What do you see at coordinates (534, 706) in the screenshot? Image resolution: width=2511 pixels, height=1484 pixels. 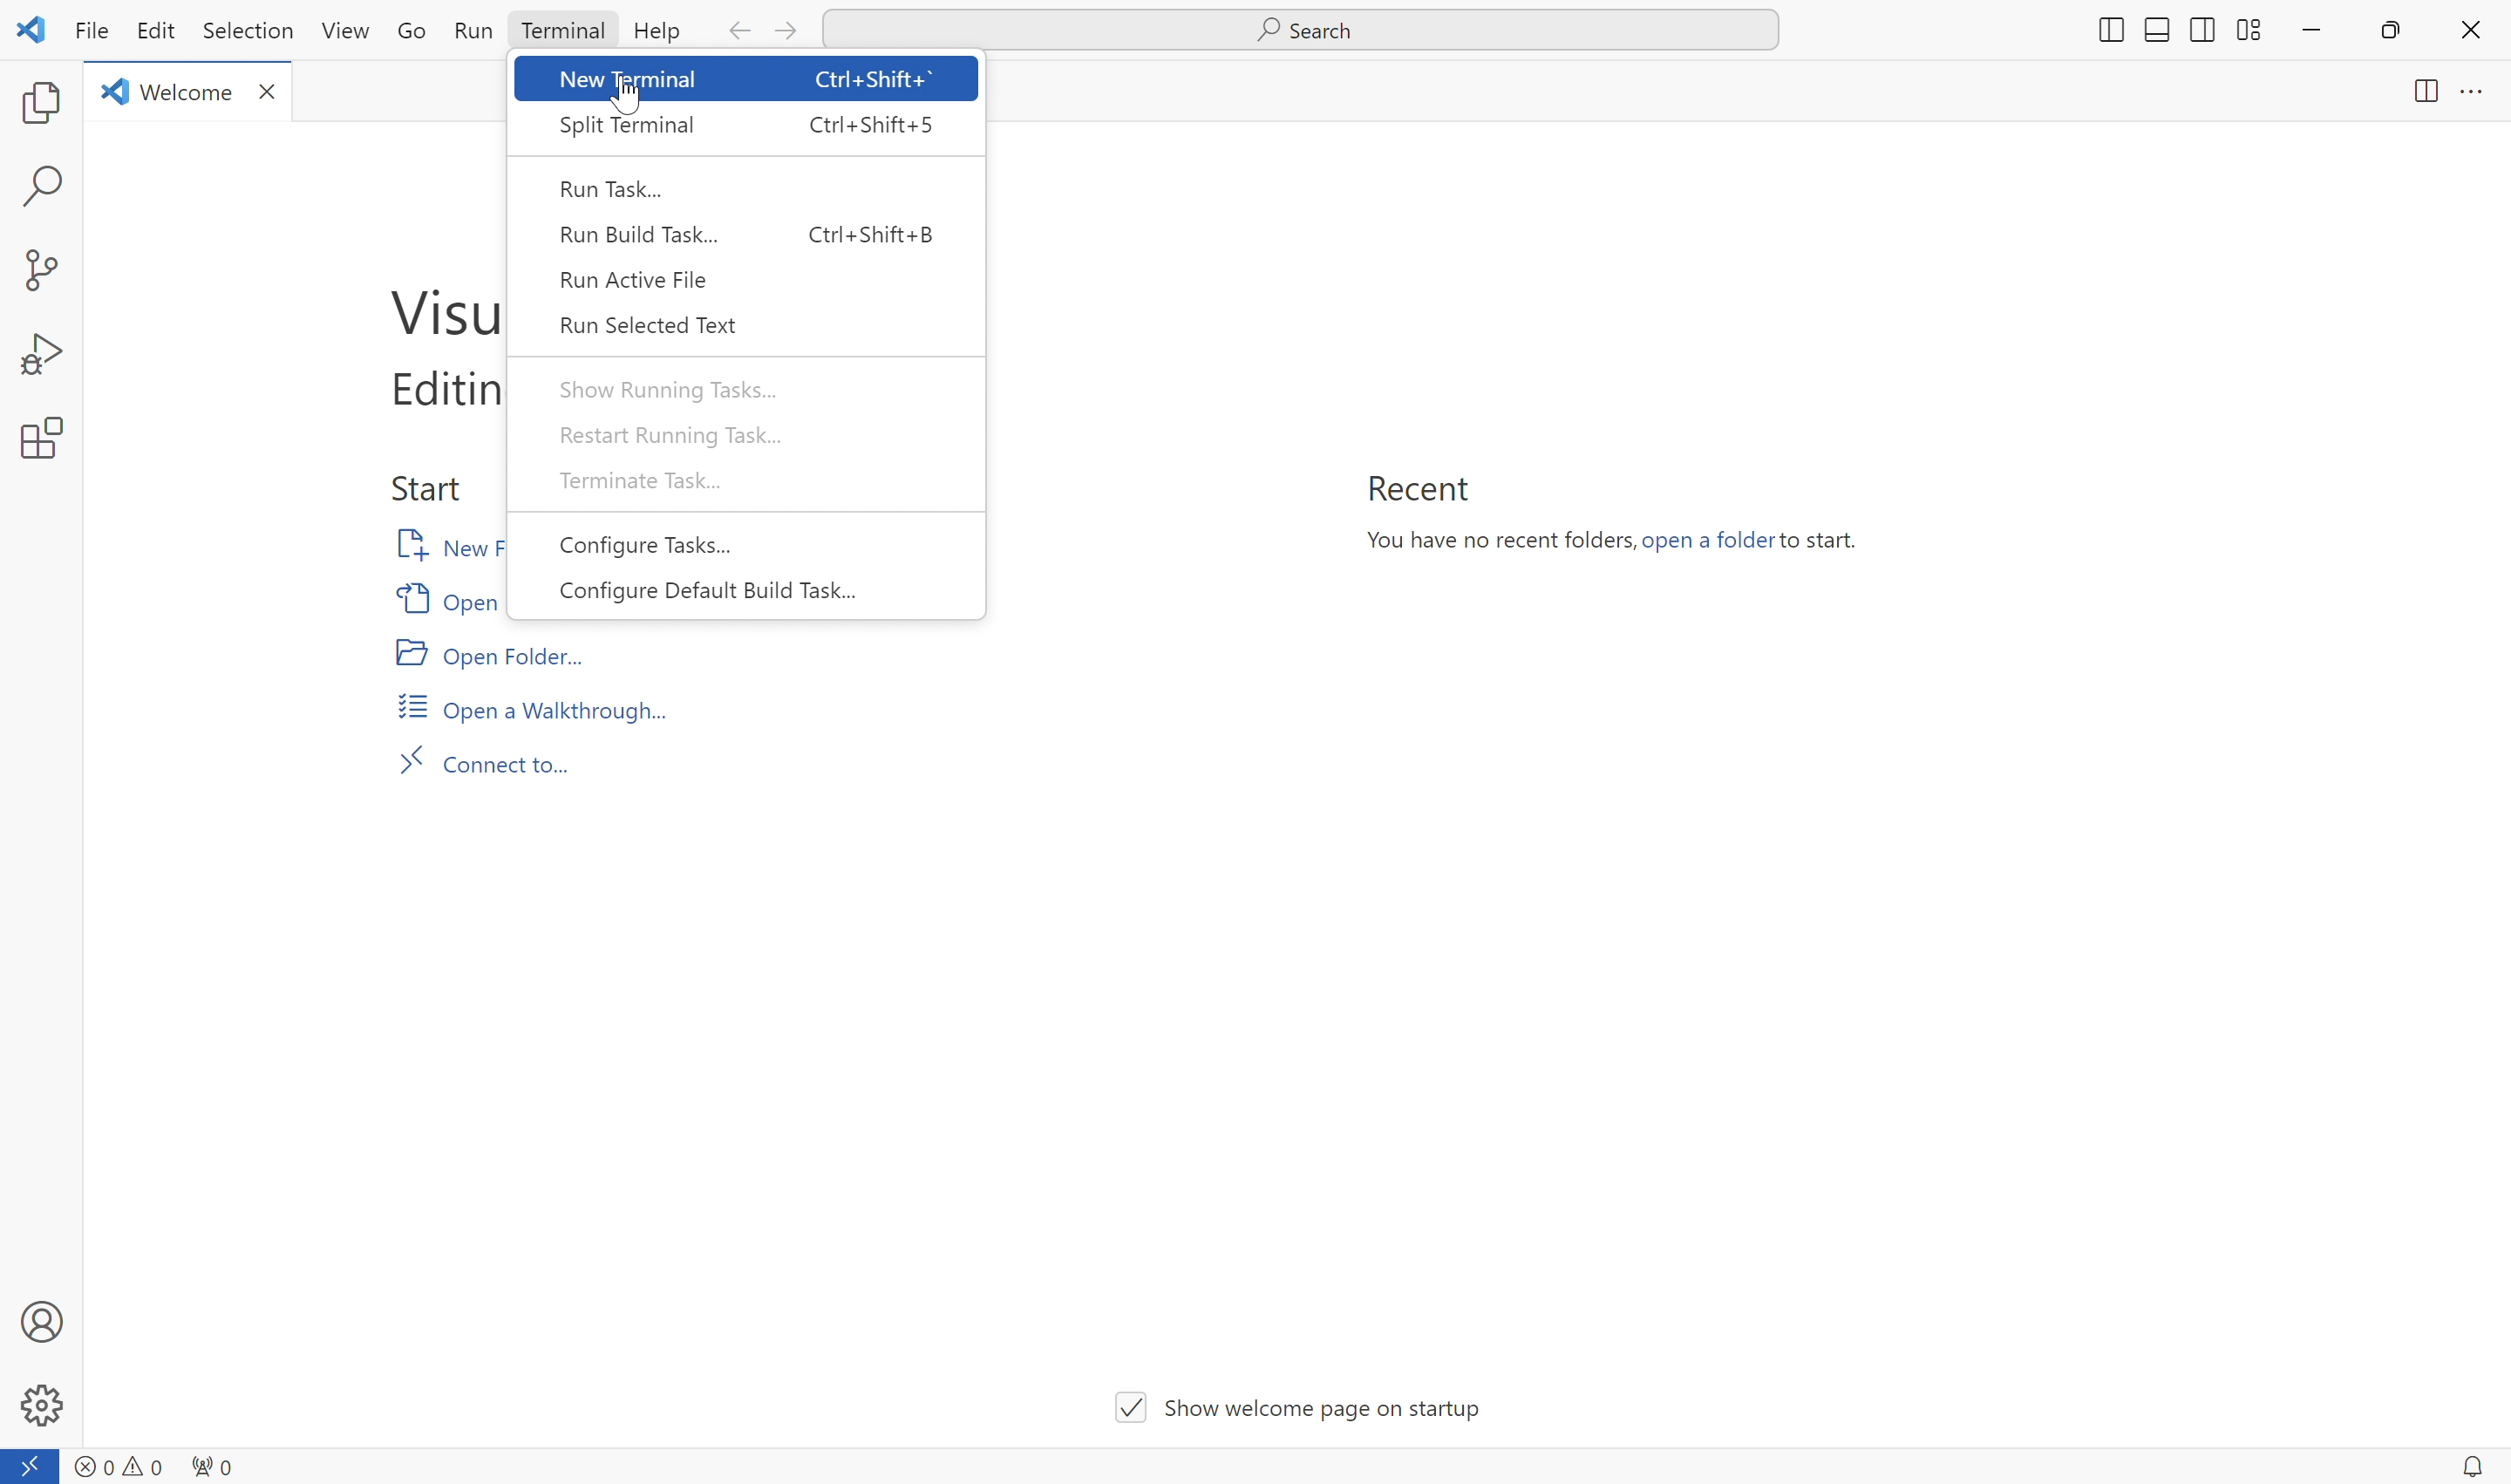 I see `Open a Walkthrough...` at bounding box center [534, 706].